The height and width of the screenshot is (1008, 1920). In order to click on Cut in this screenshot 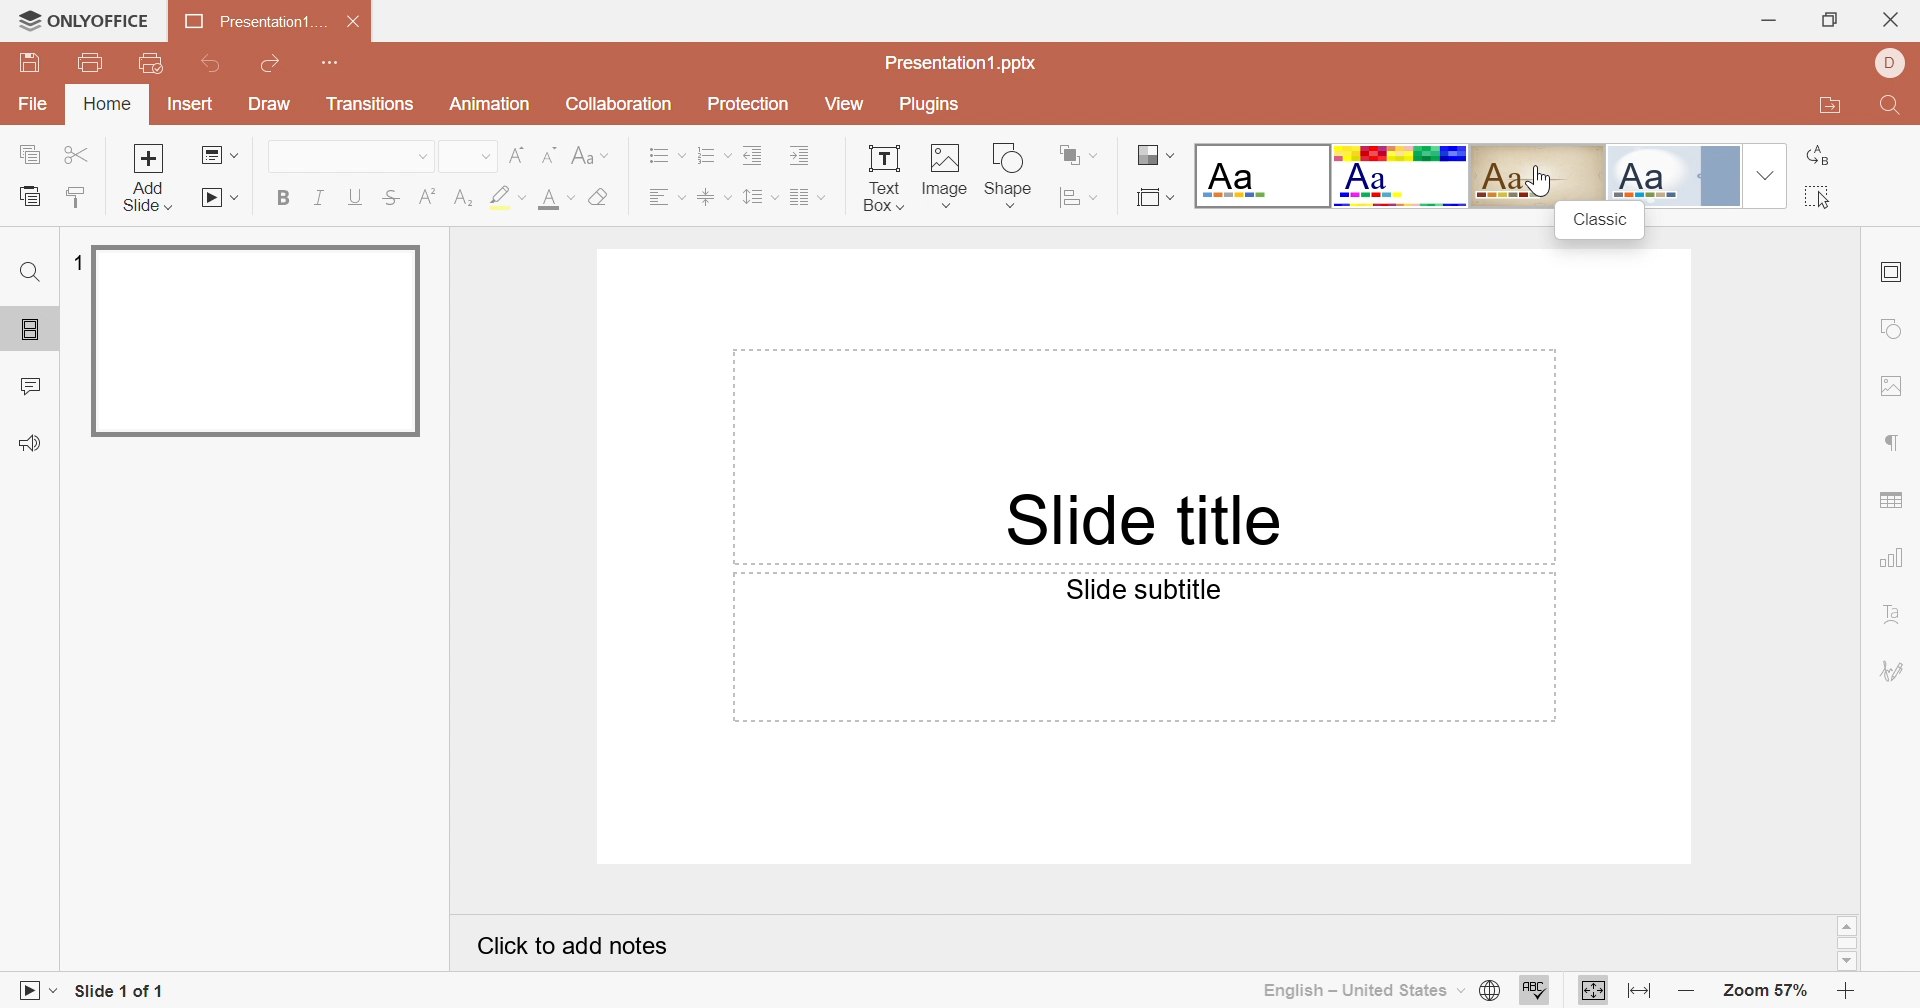, I will do `click(81, 150)`.